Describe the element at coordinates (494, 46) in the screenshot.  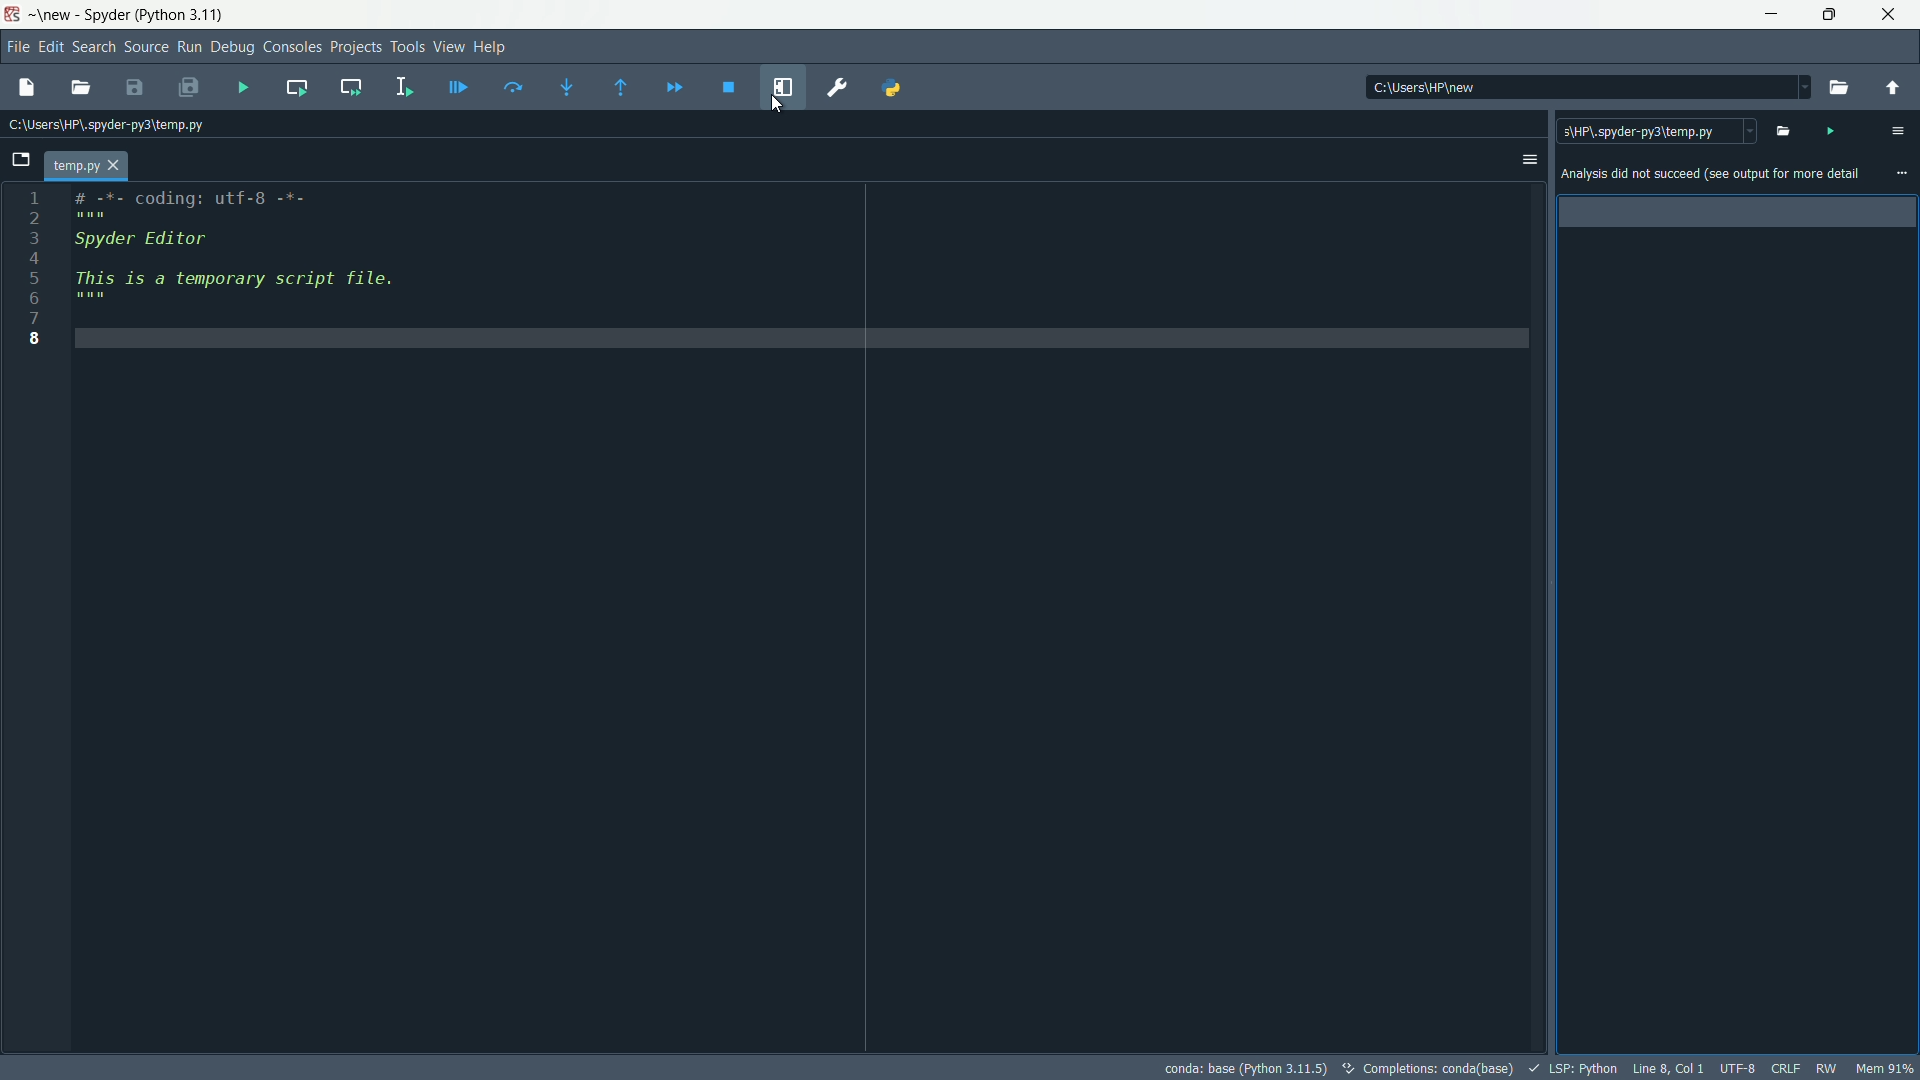
I see `help menu` at that location.